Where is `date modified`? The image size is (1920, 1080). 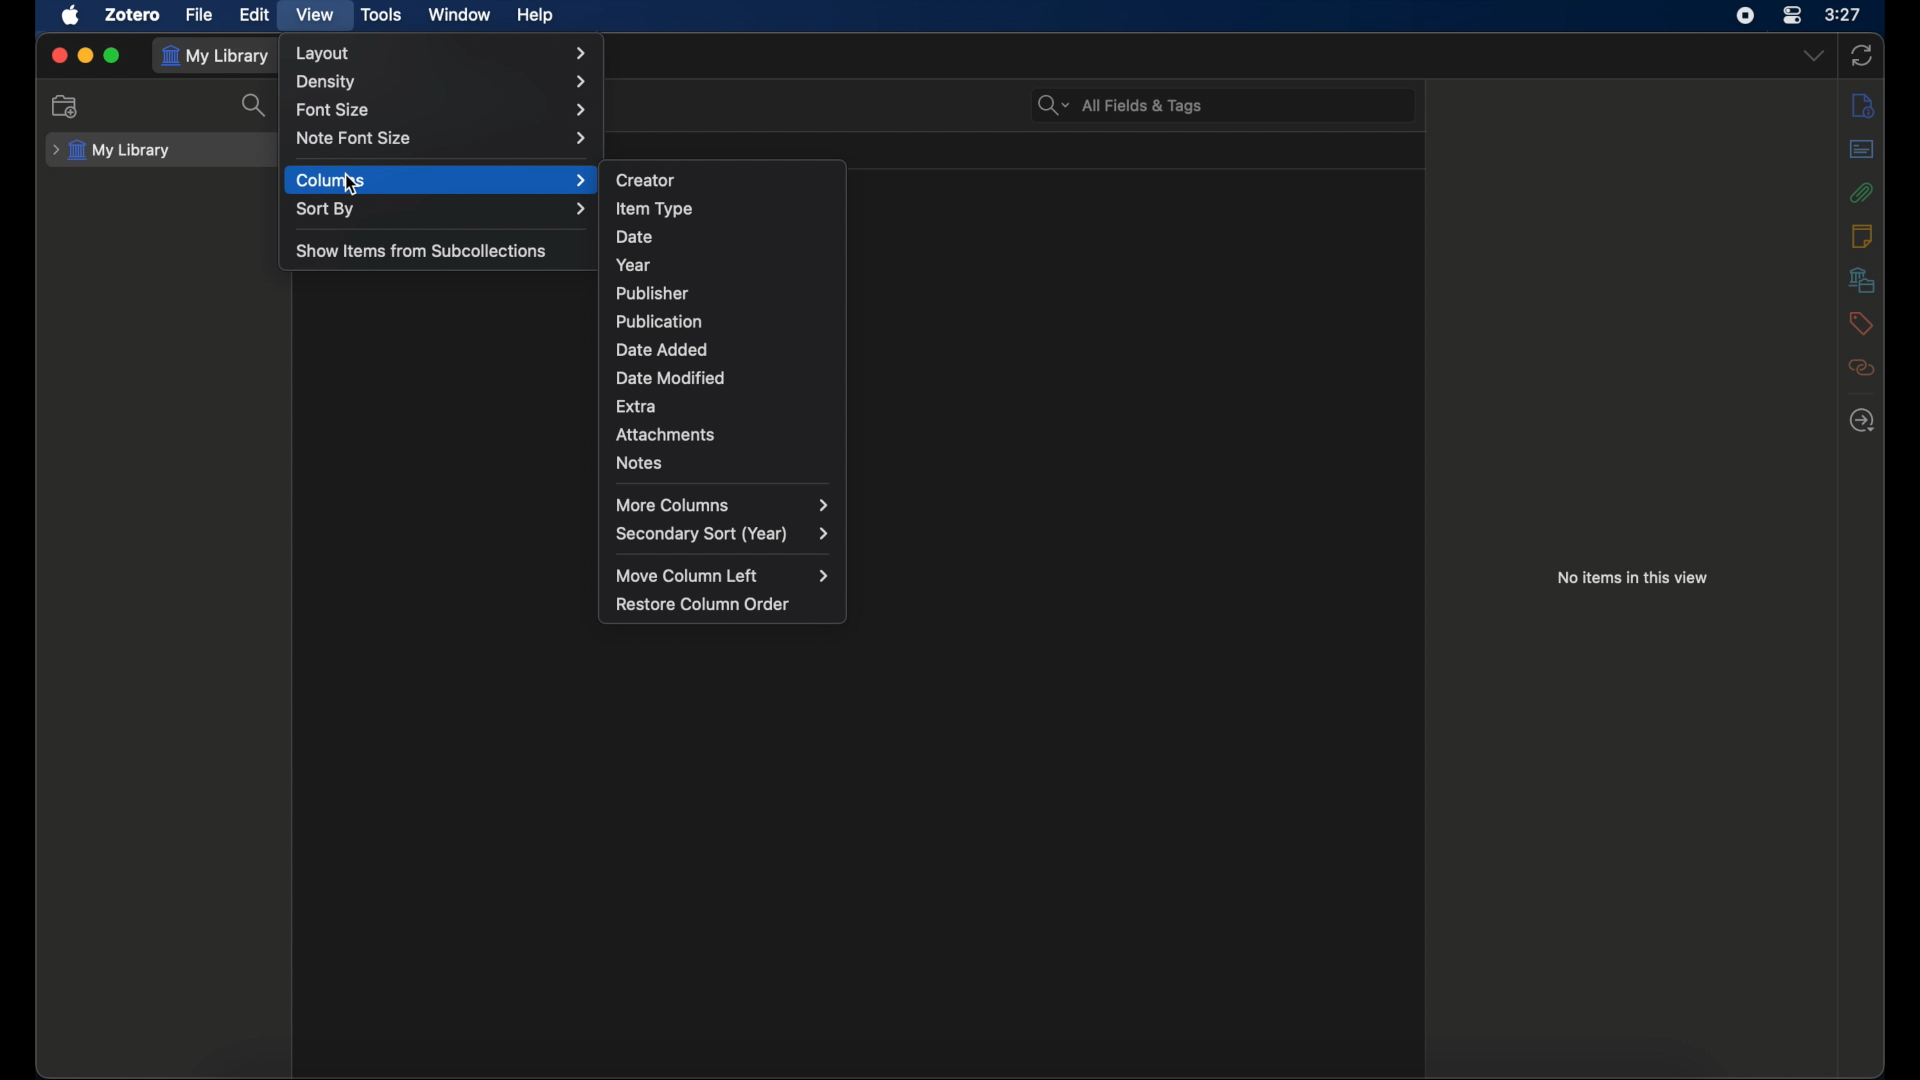
date modified is located at coordinates (671, 379).